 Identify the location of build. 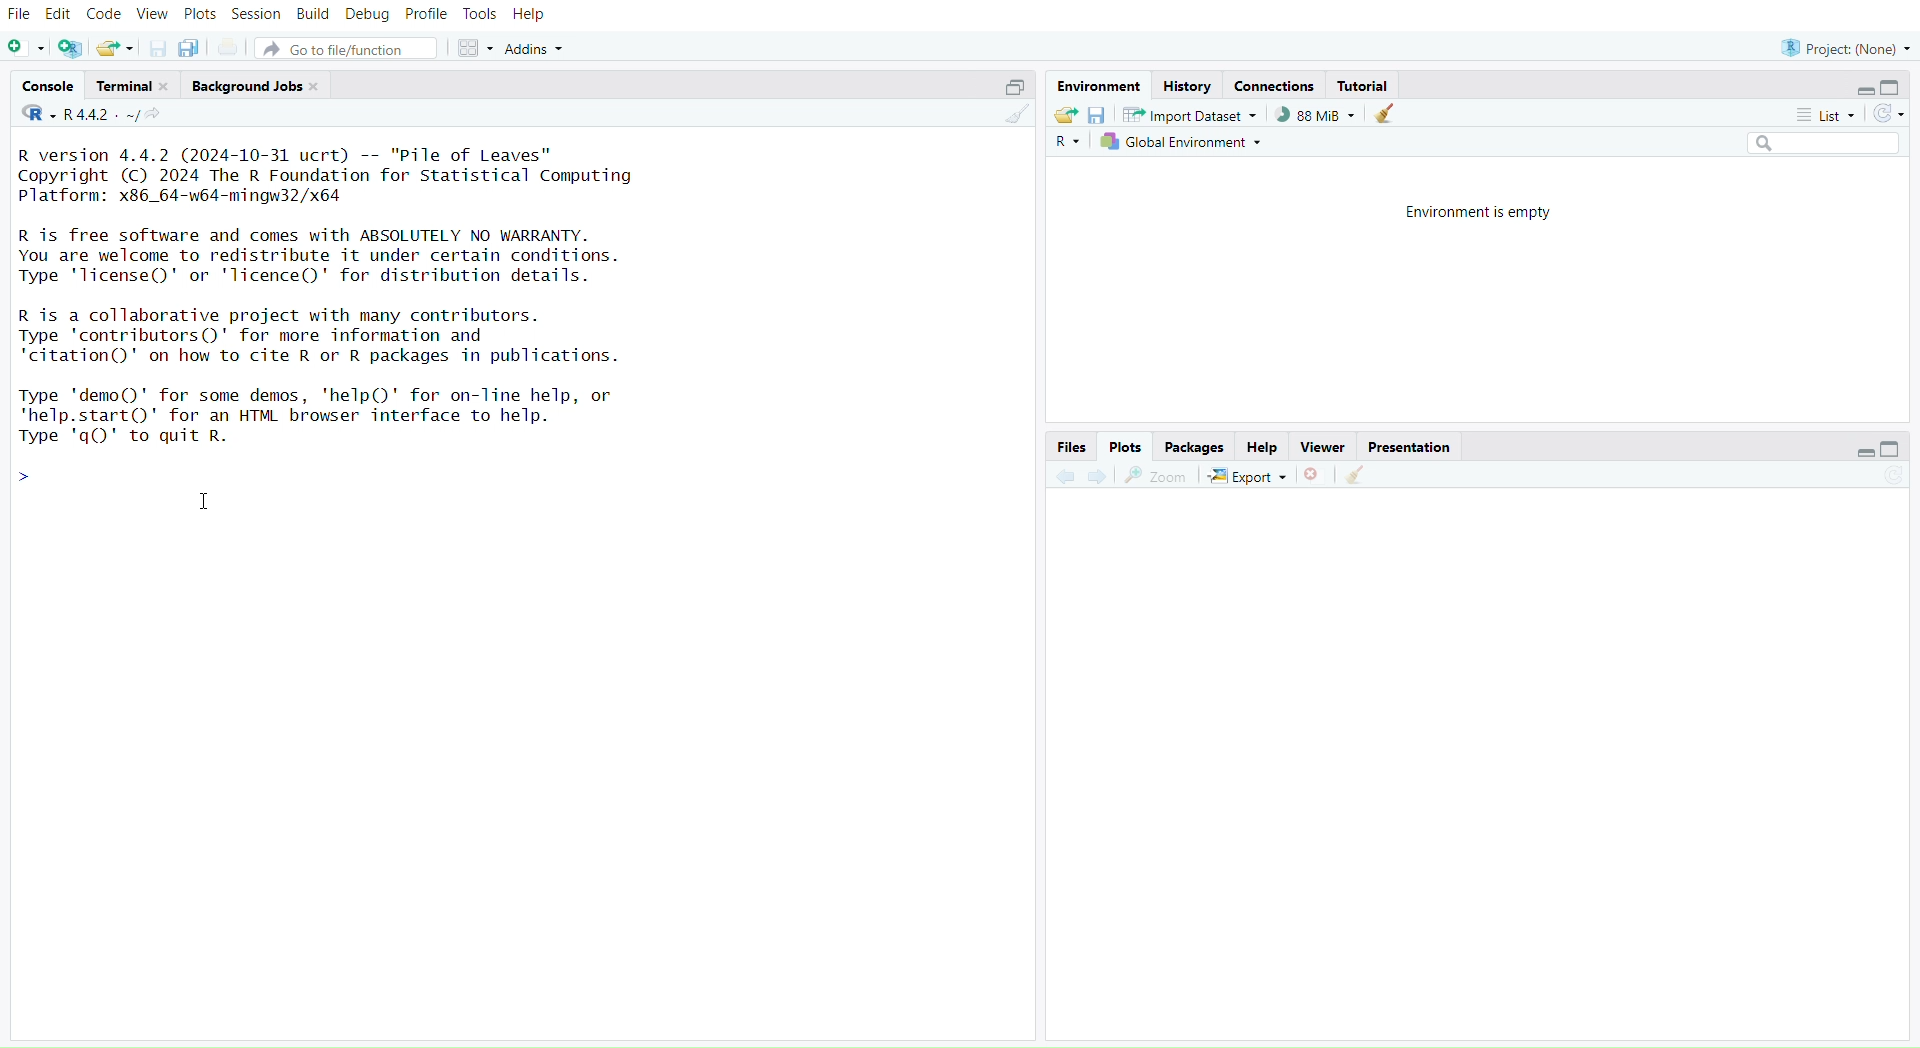
(313, 14).